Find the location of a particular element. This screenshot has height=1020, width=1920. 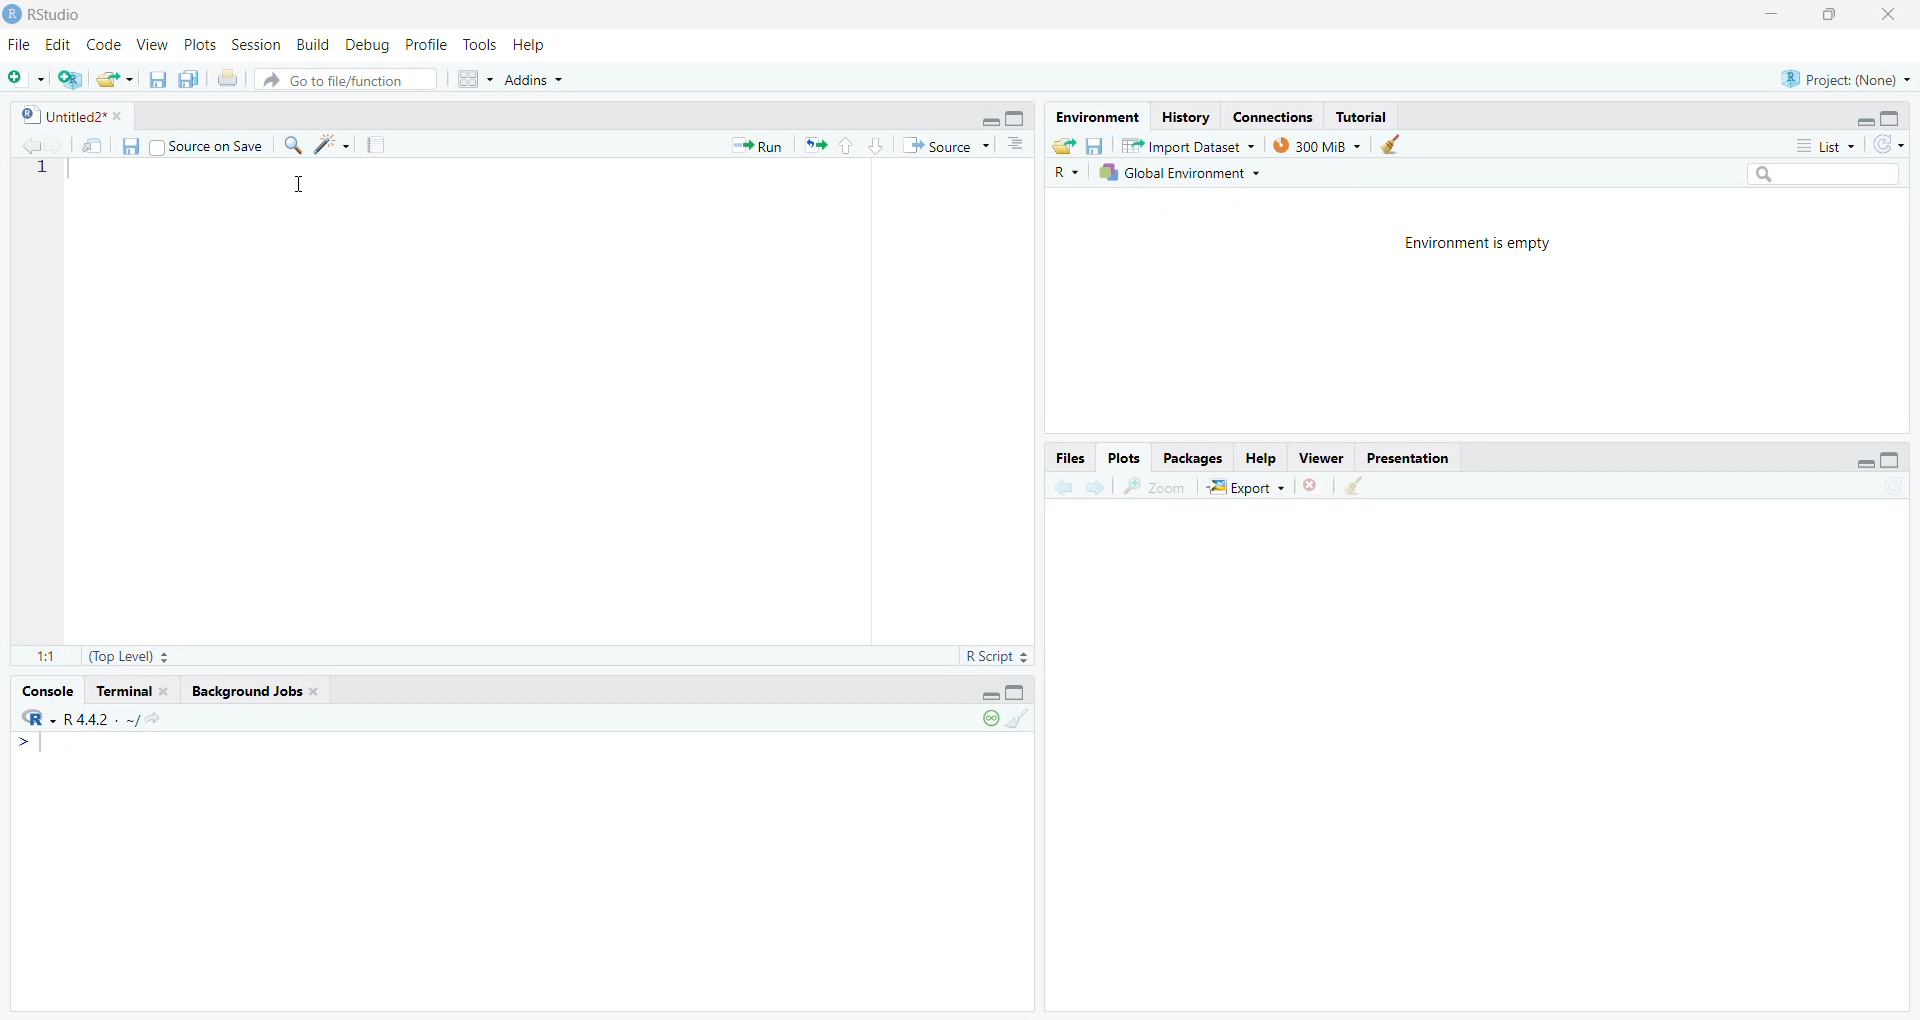

Session is located at coordinates (256, 45).